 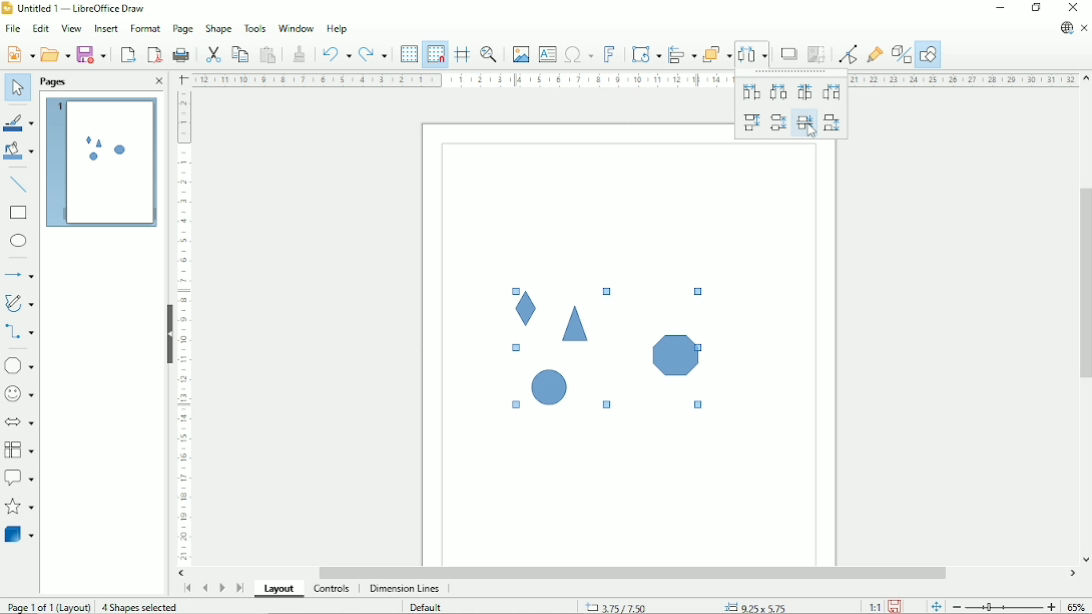 I want to click on Clone formatting, so click(x=300, y=53).